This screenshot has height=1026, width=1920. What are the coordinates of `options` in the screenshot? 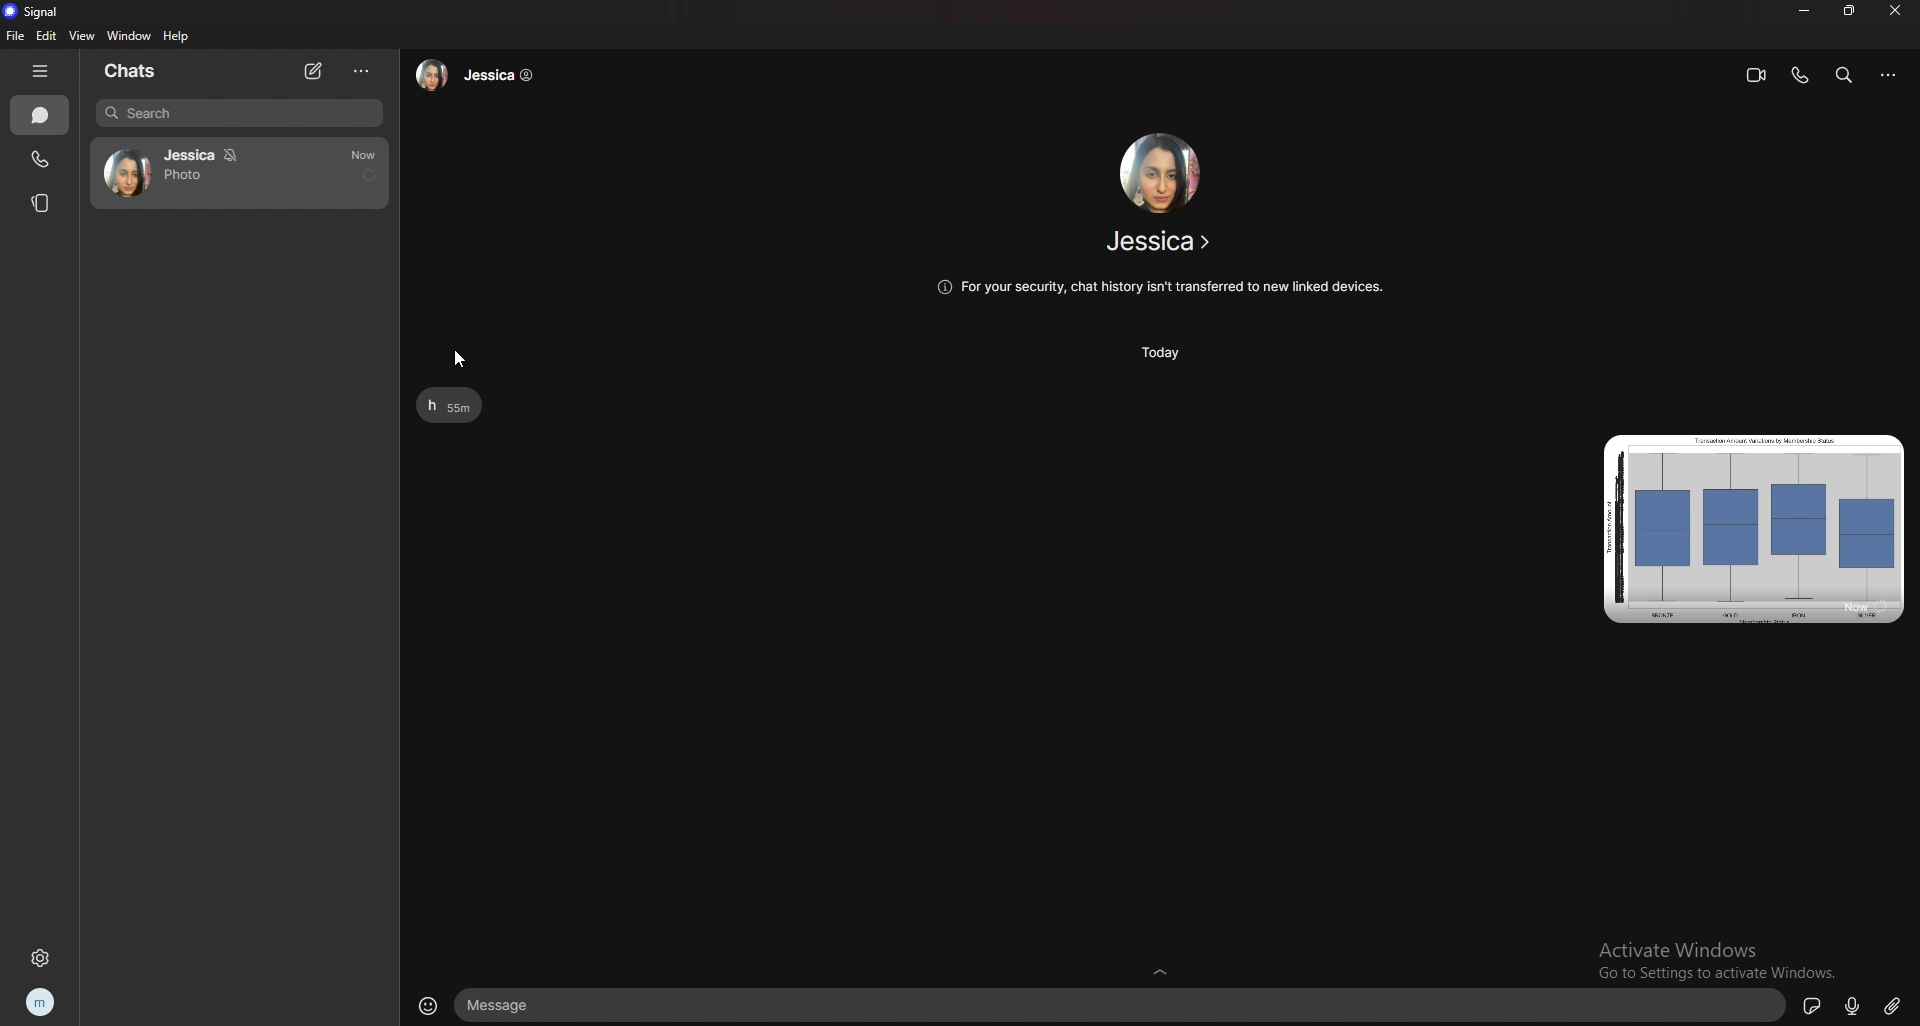 It's located at (363, 72).